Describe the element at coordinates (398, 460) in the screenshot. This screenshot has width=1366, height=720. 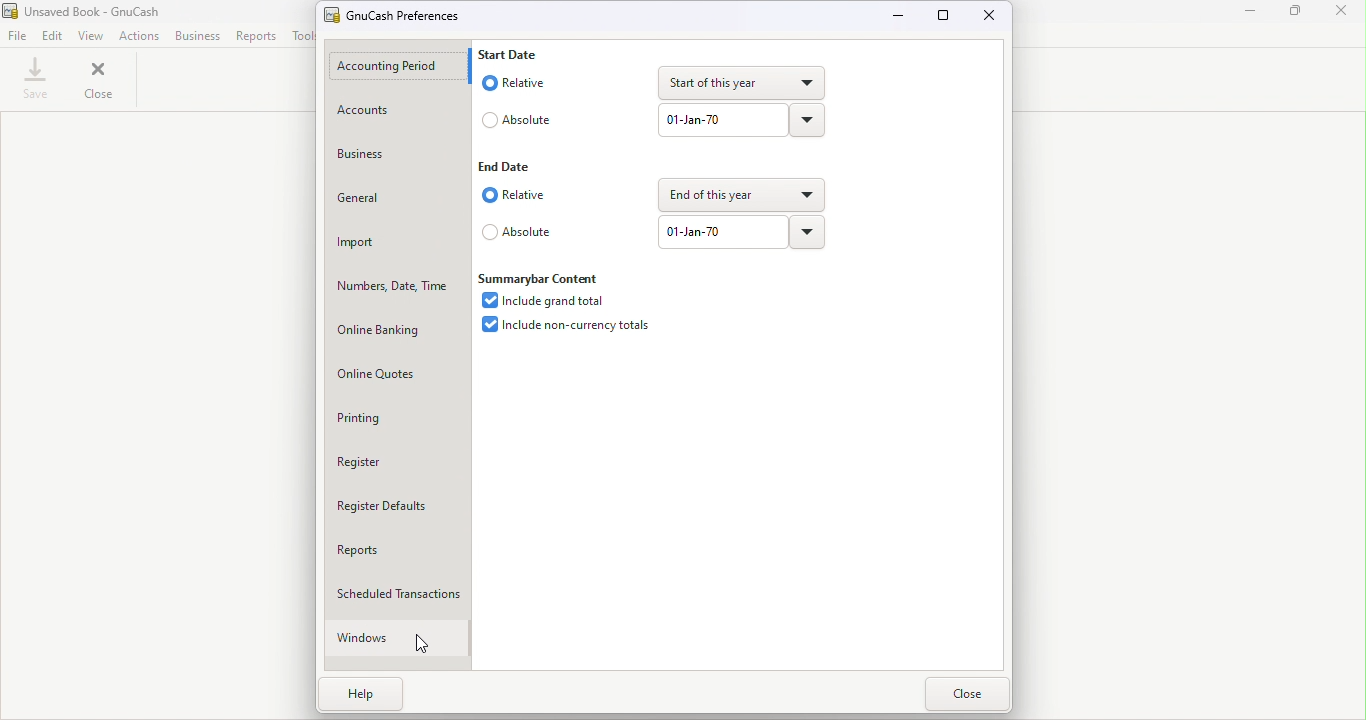
I see `Register` at that location.